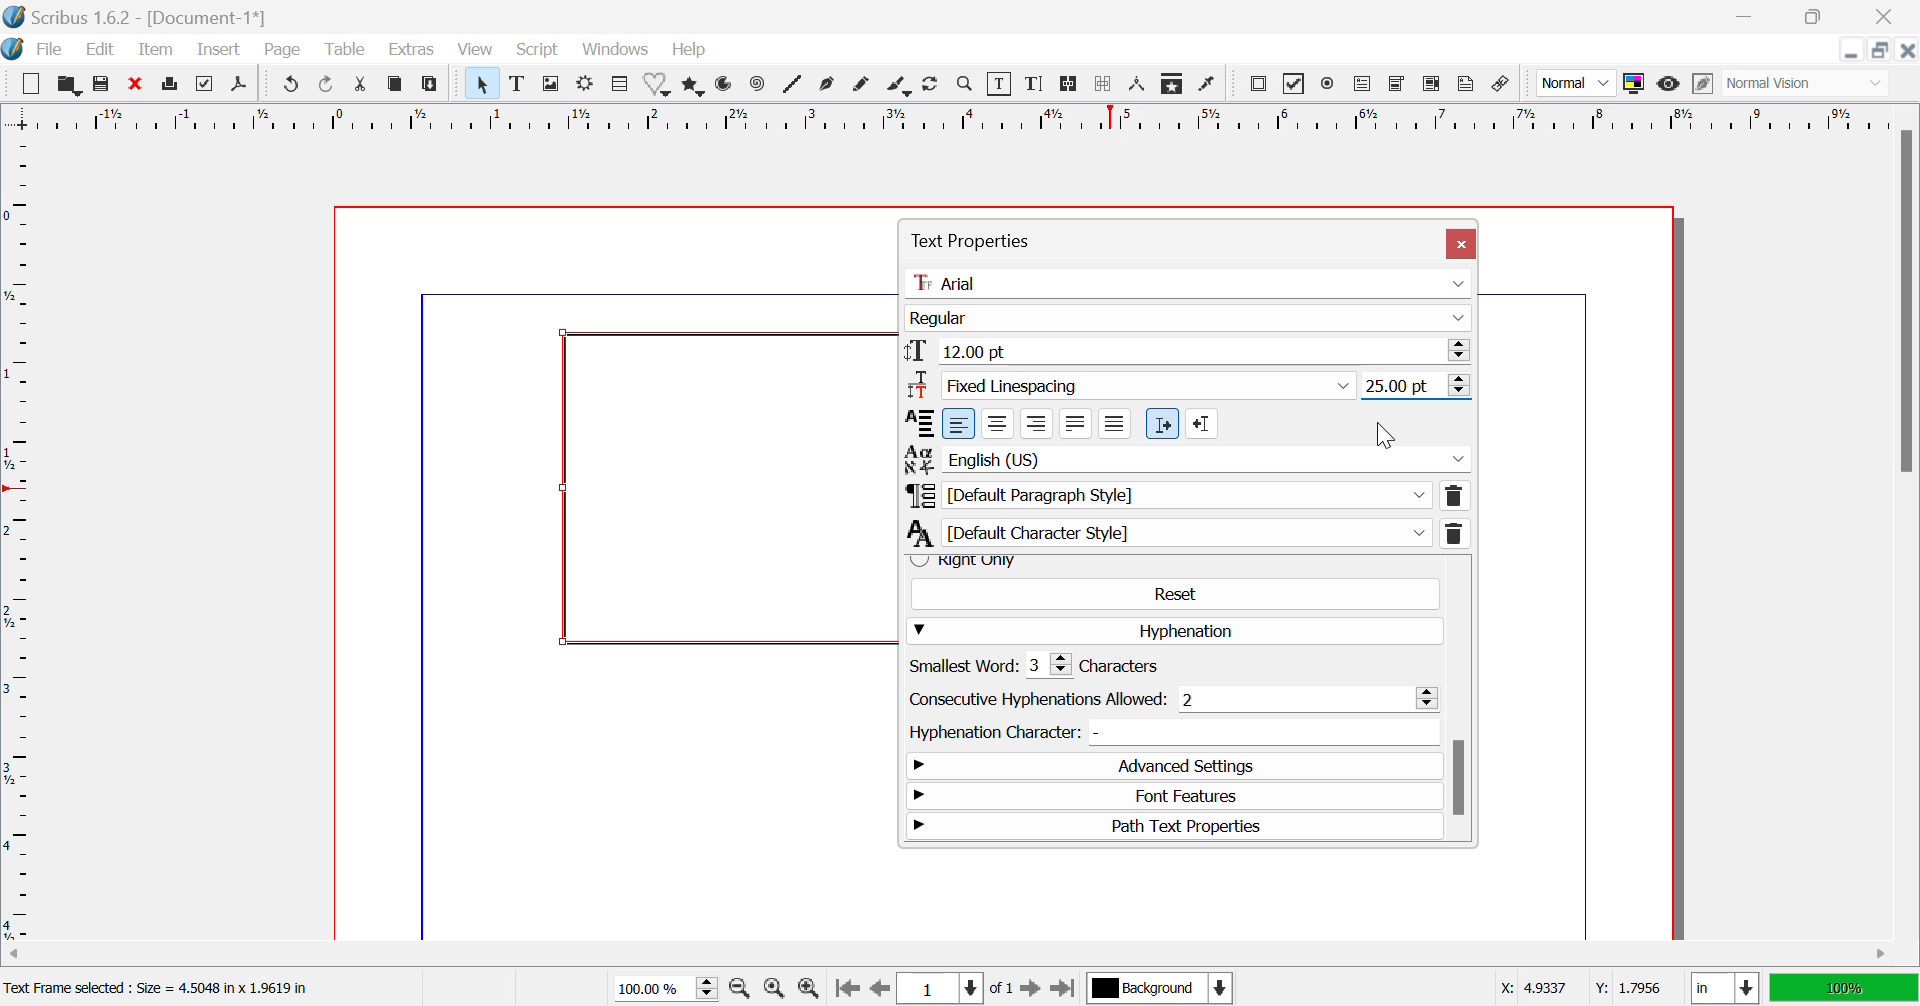 Image resolution: width=1920 pixels, height=1006 pixels. I want to click on Save as Pdf, so click(244, 85).